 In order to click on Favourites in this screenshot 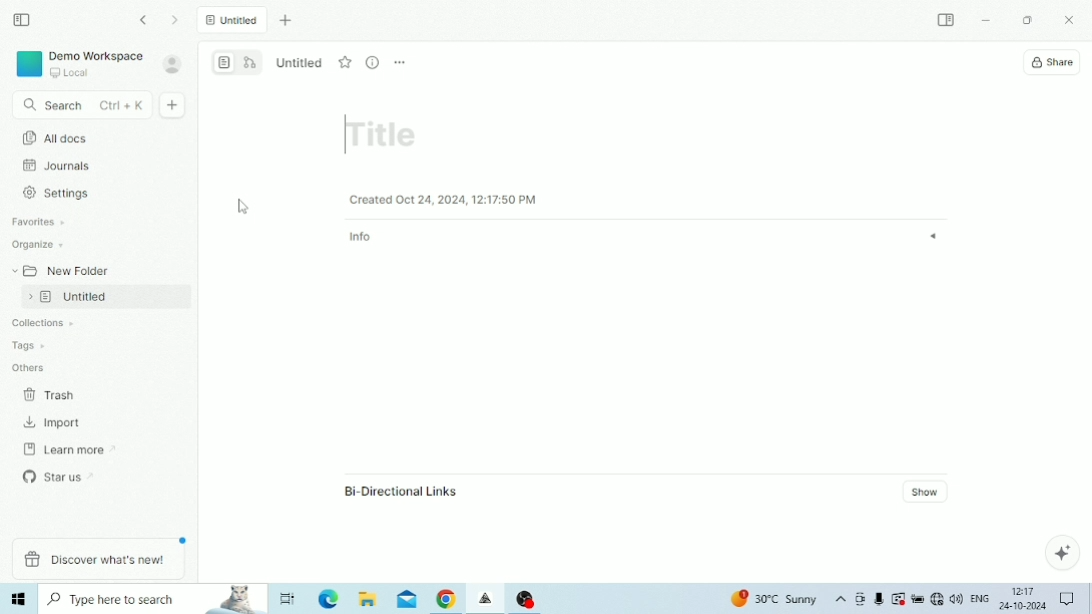, I will do `click(40, 222)`.